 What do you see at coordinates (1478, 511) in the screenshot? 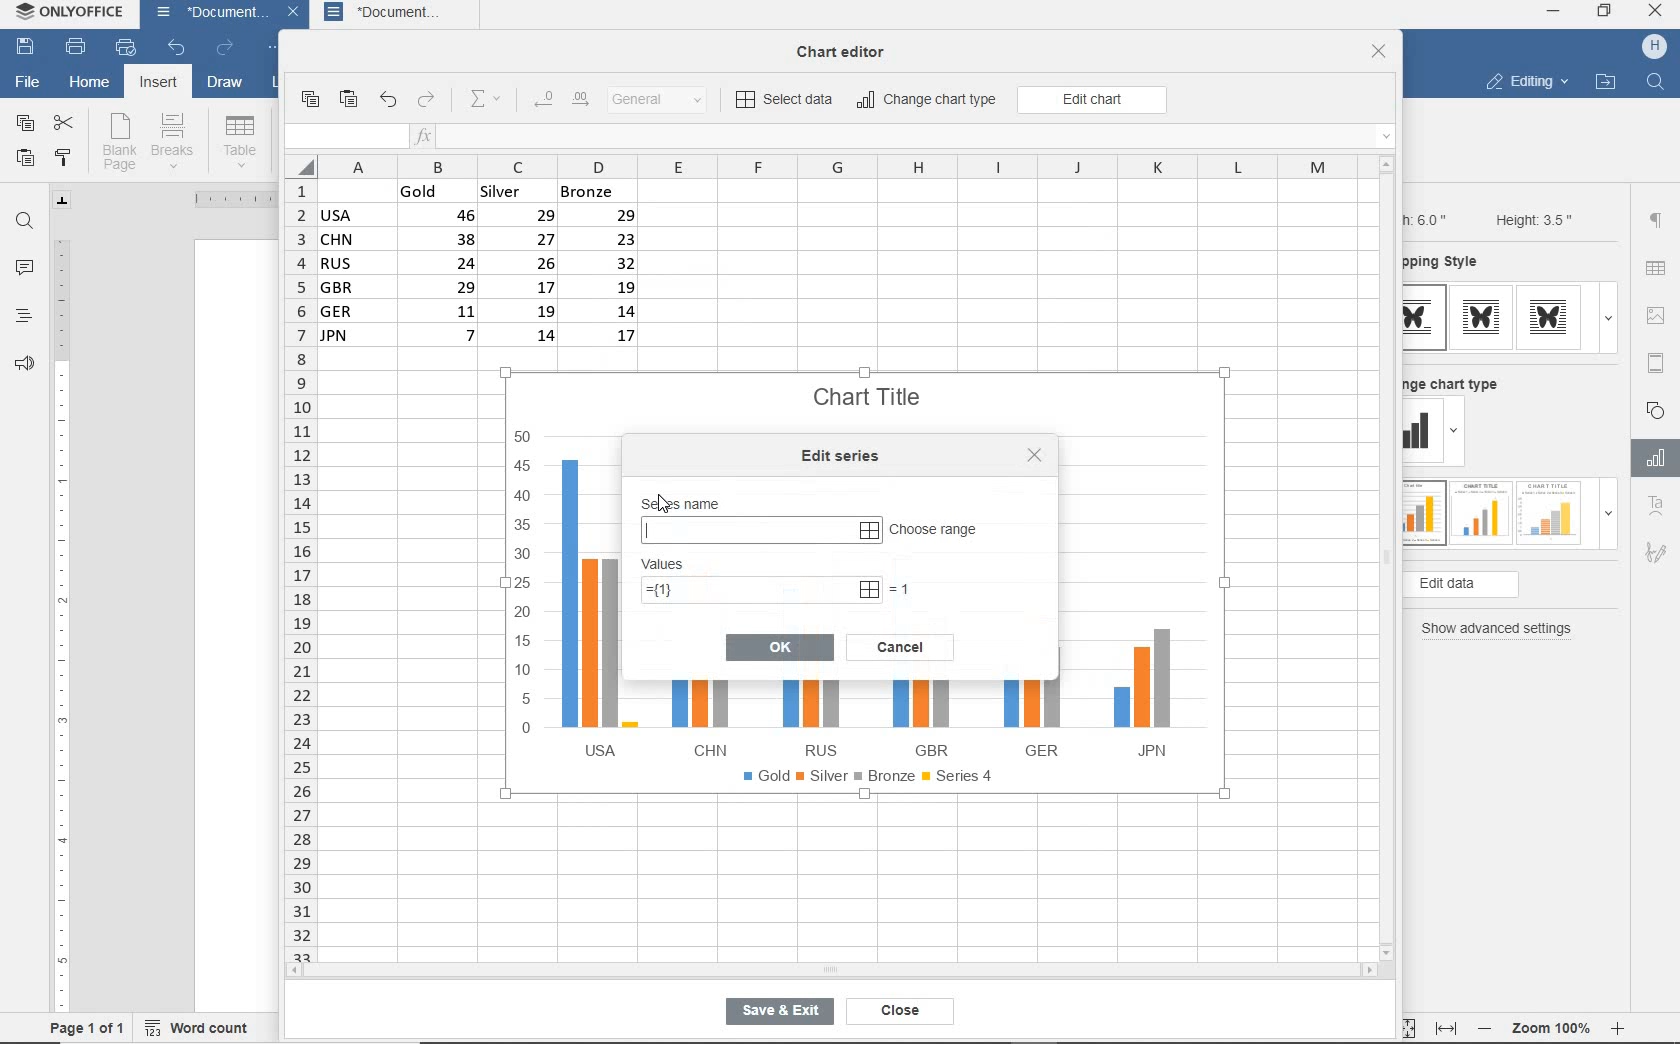
I see `type 2 ` at bounding box center [1478, 511].